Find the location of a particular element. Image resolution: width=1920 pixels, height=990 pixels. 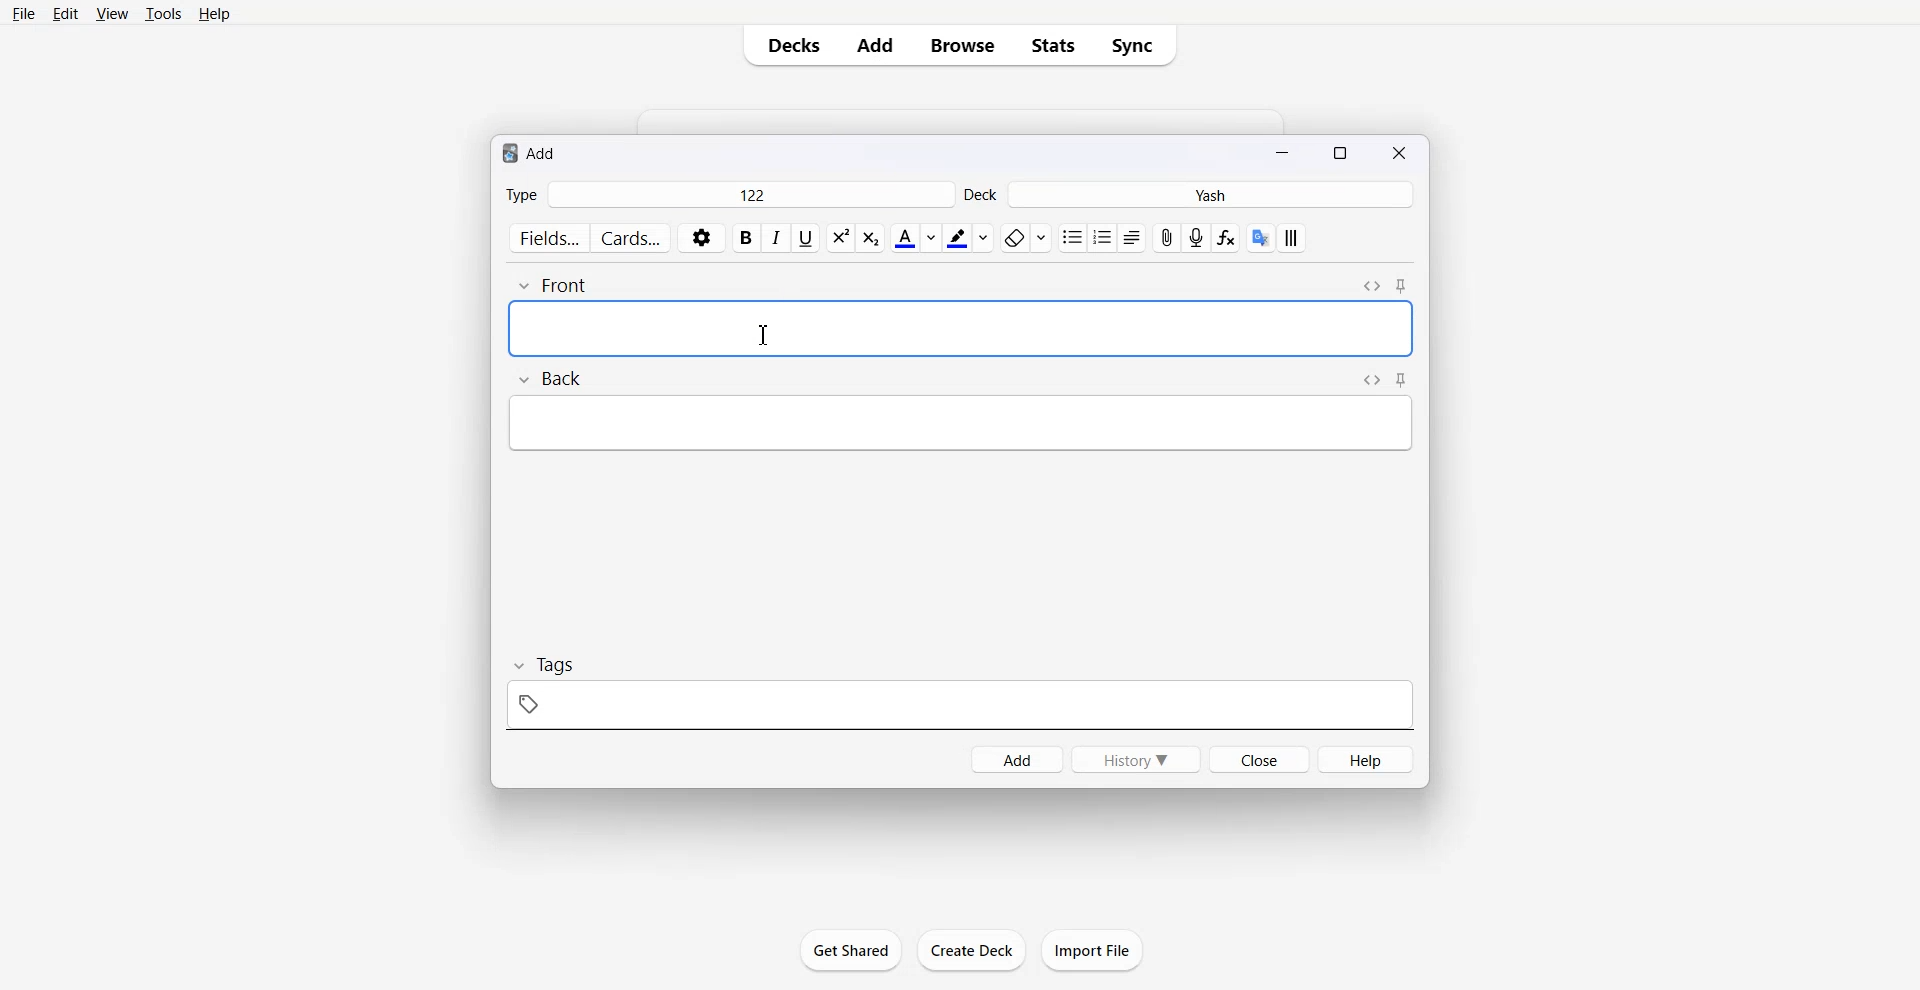

Equation is located at coordinates (1227, 239).